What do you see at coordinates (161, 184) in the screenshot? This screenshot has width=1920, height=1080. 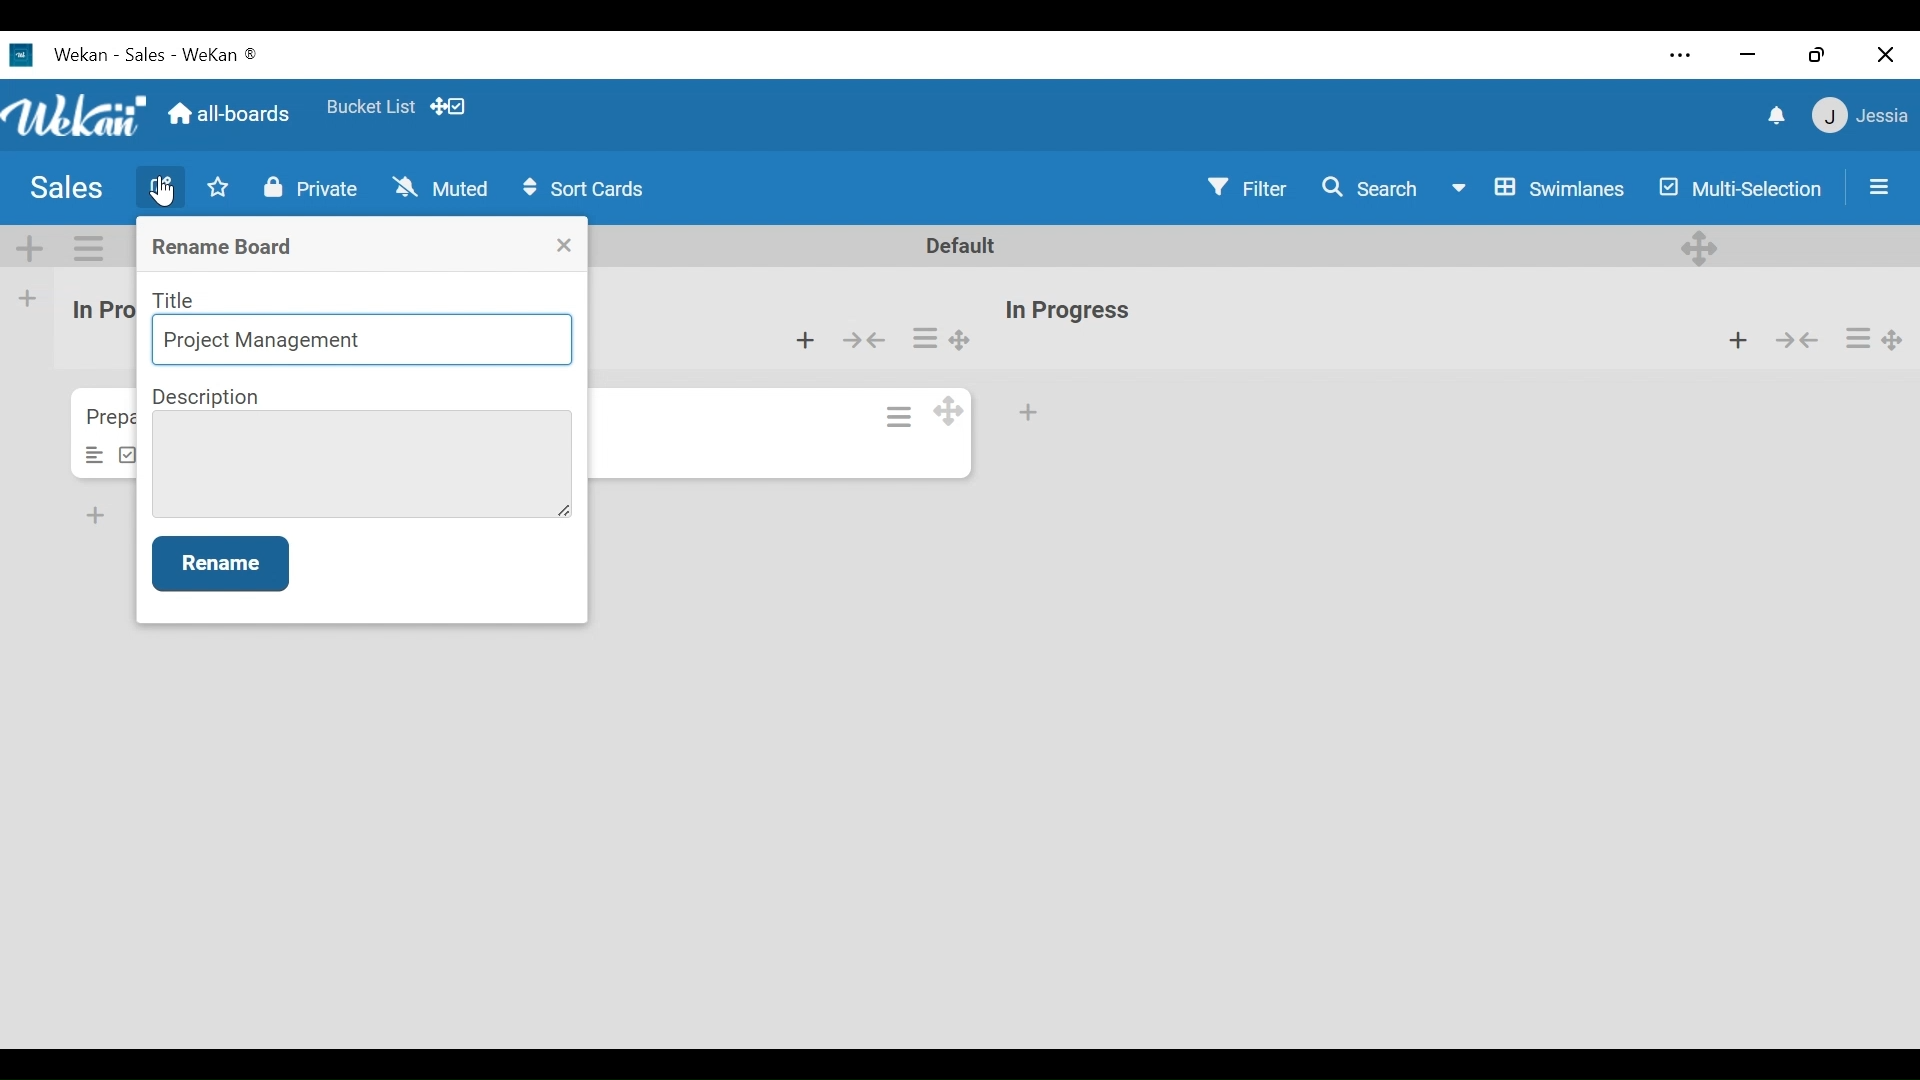 I see `Edit` at bounding box center [161, 184].